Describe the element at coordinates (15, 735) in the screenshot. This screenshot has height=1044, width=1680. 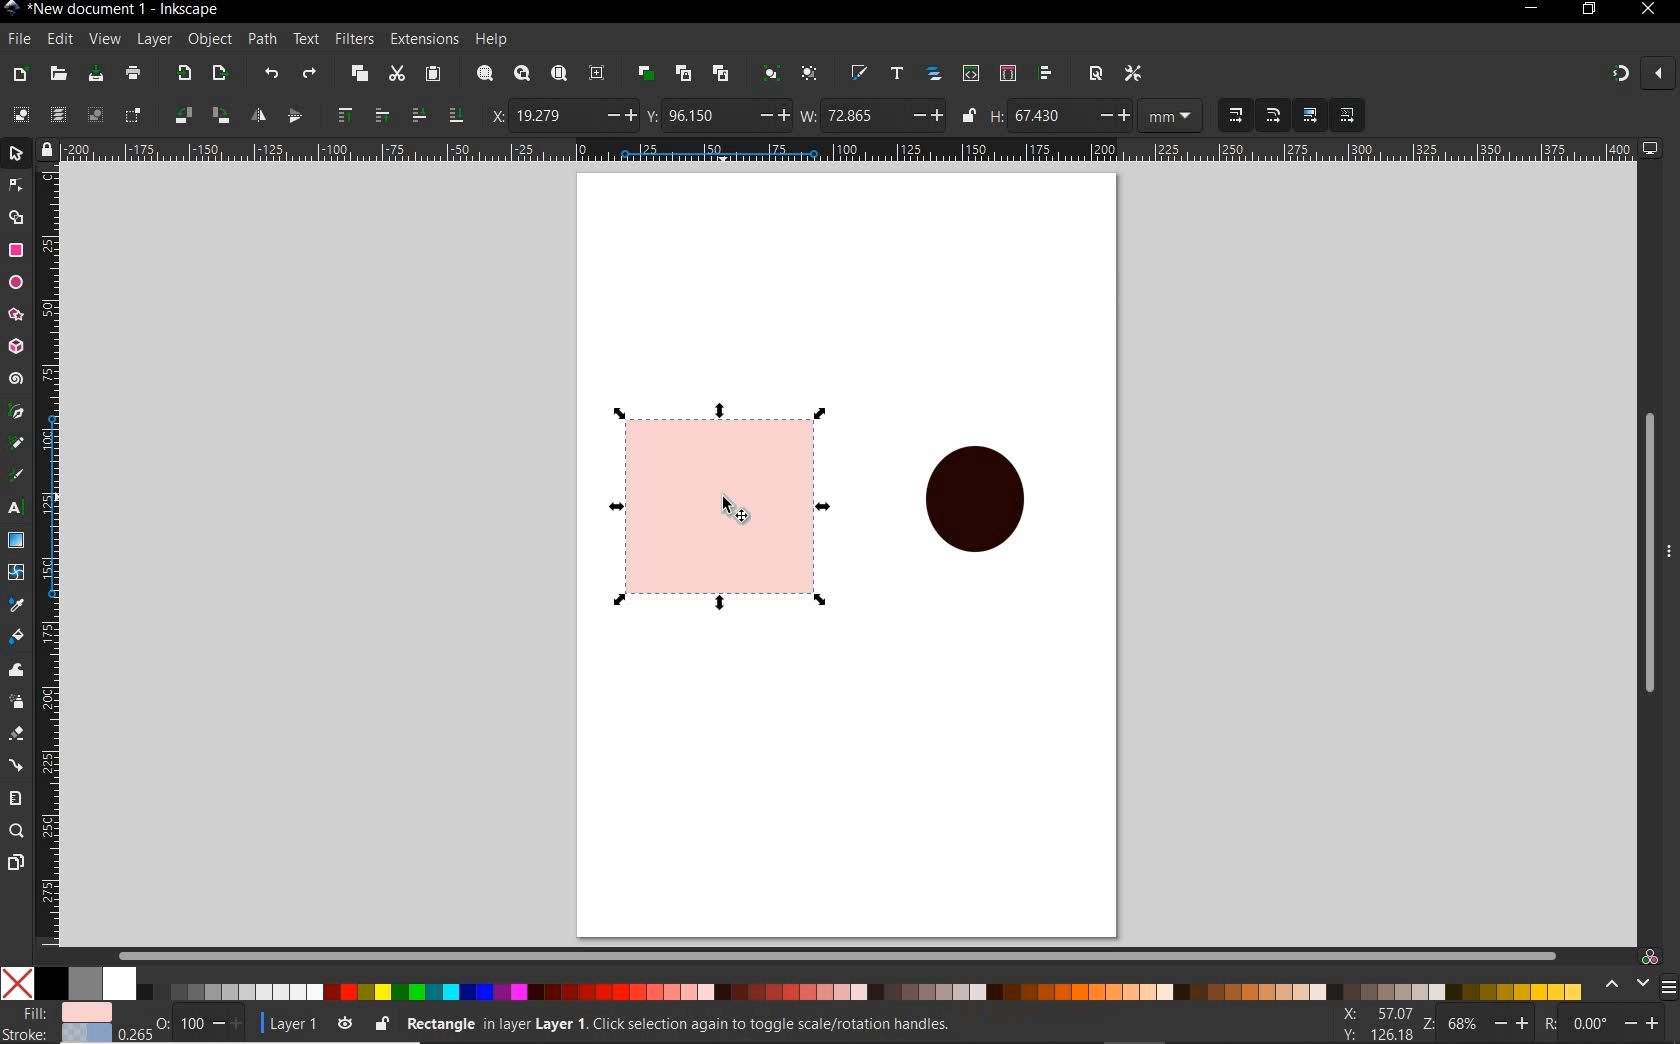
I see `eraser tool` at that location.